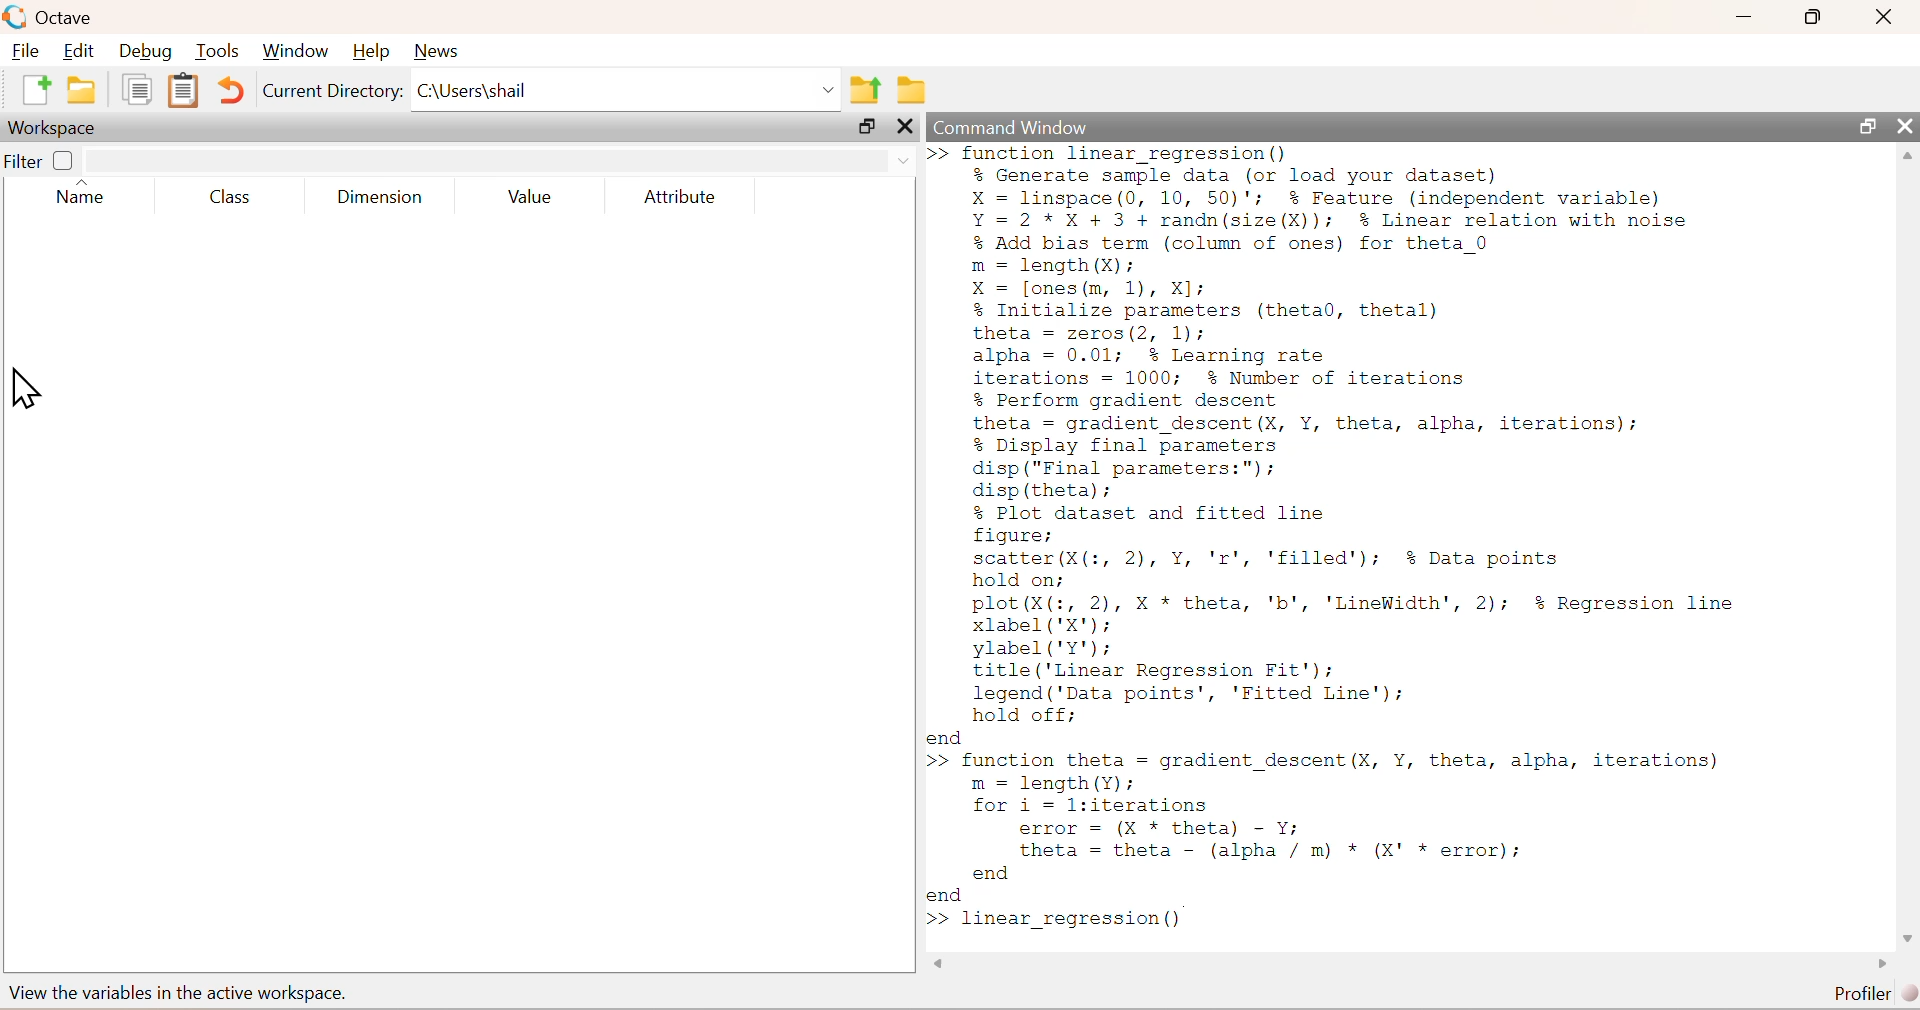  I want to click on scroll up, so click(1907, 154).